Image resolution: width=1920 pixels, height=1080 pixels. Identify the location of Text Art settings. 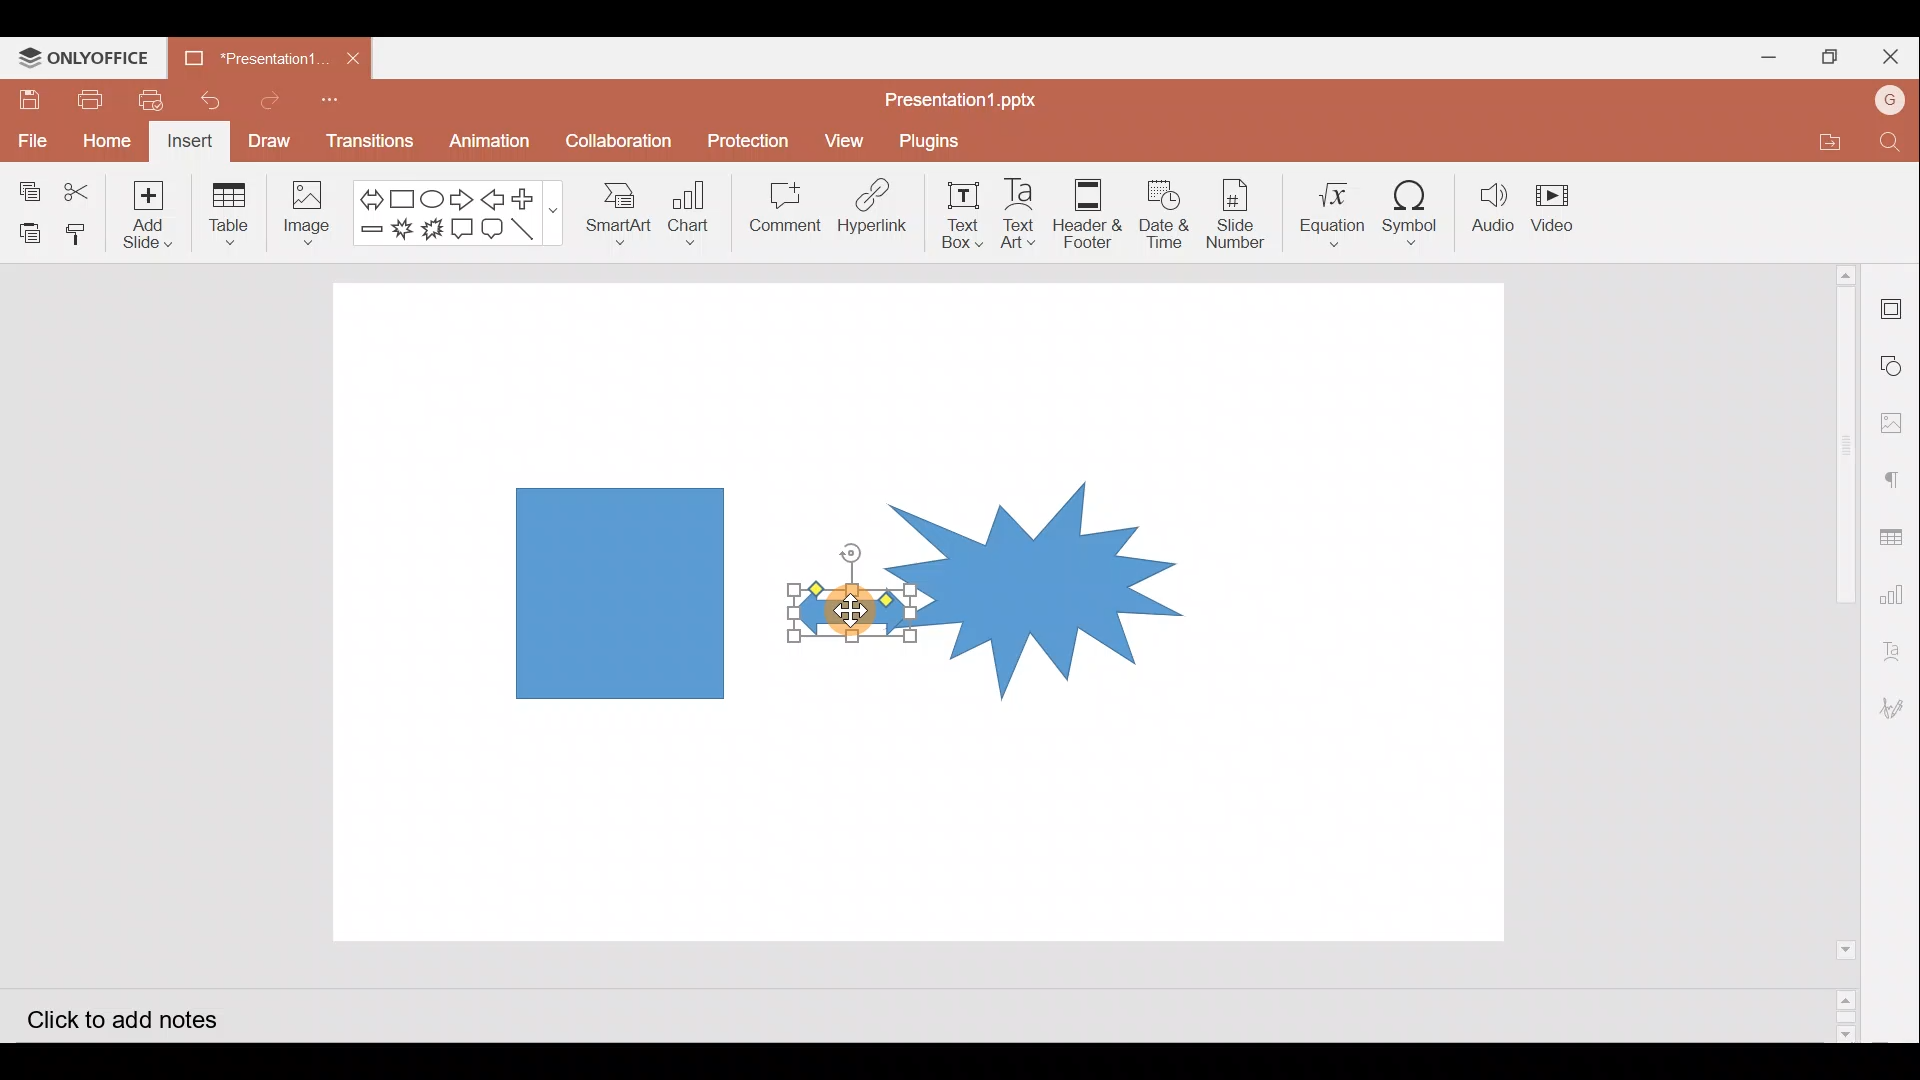
(1898, 644).